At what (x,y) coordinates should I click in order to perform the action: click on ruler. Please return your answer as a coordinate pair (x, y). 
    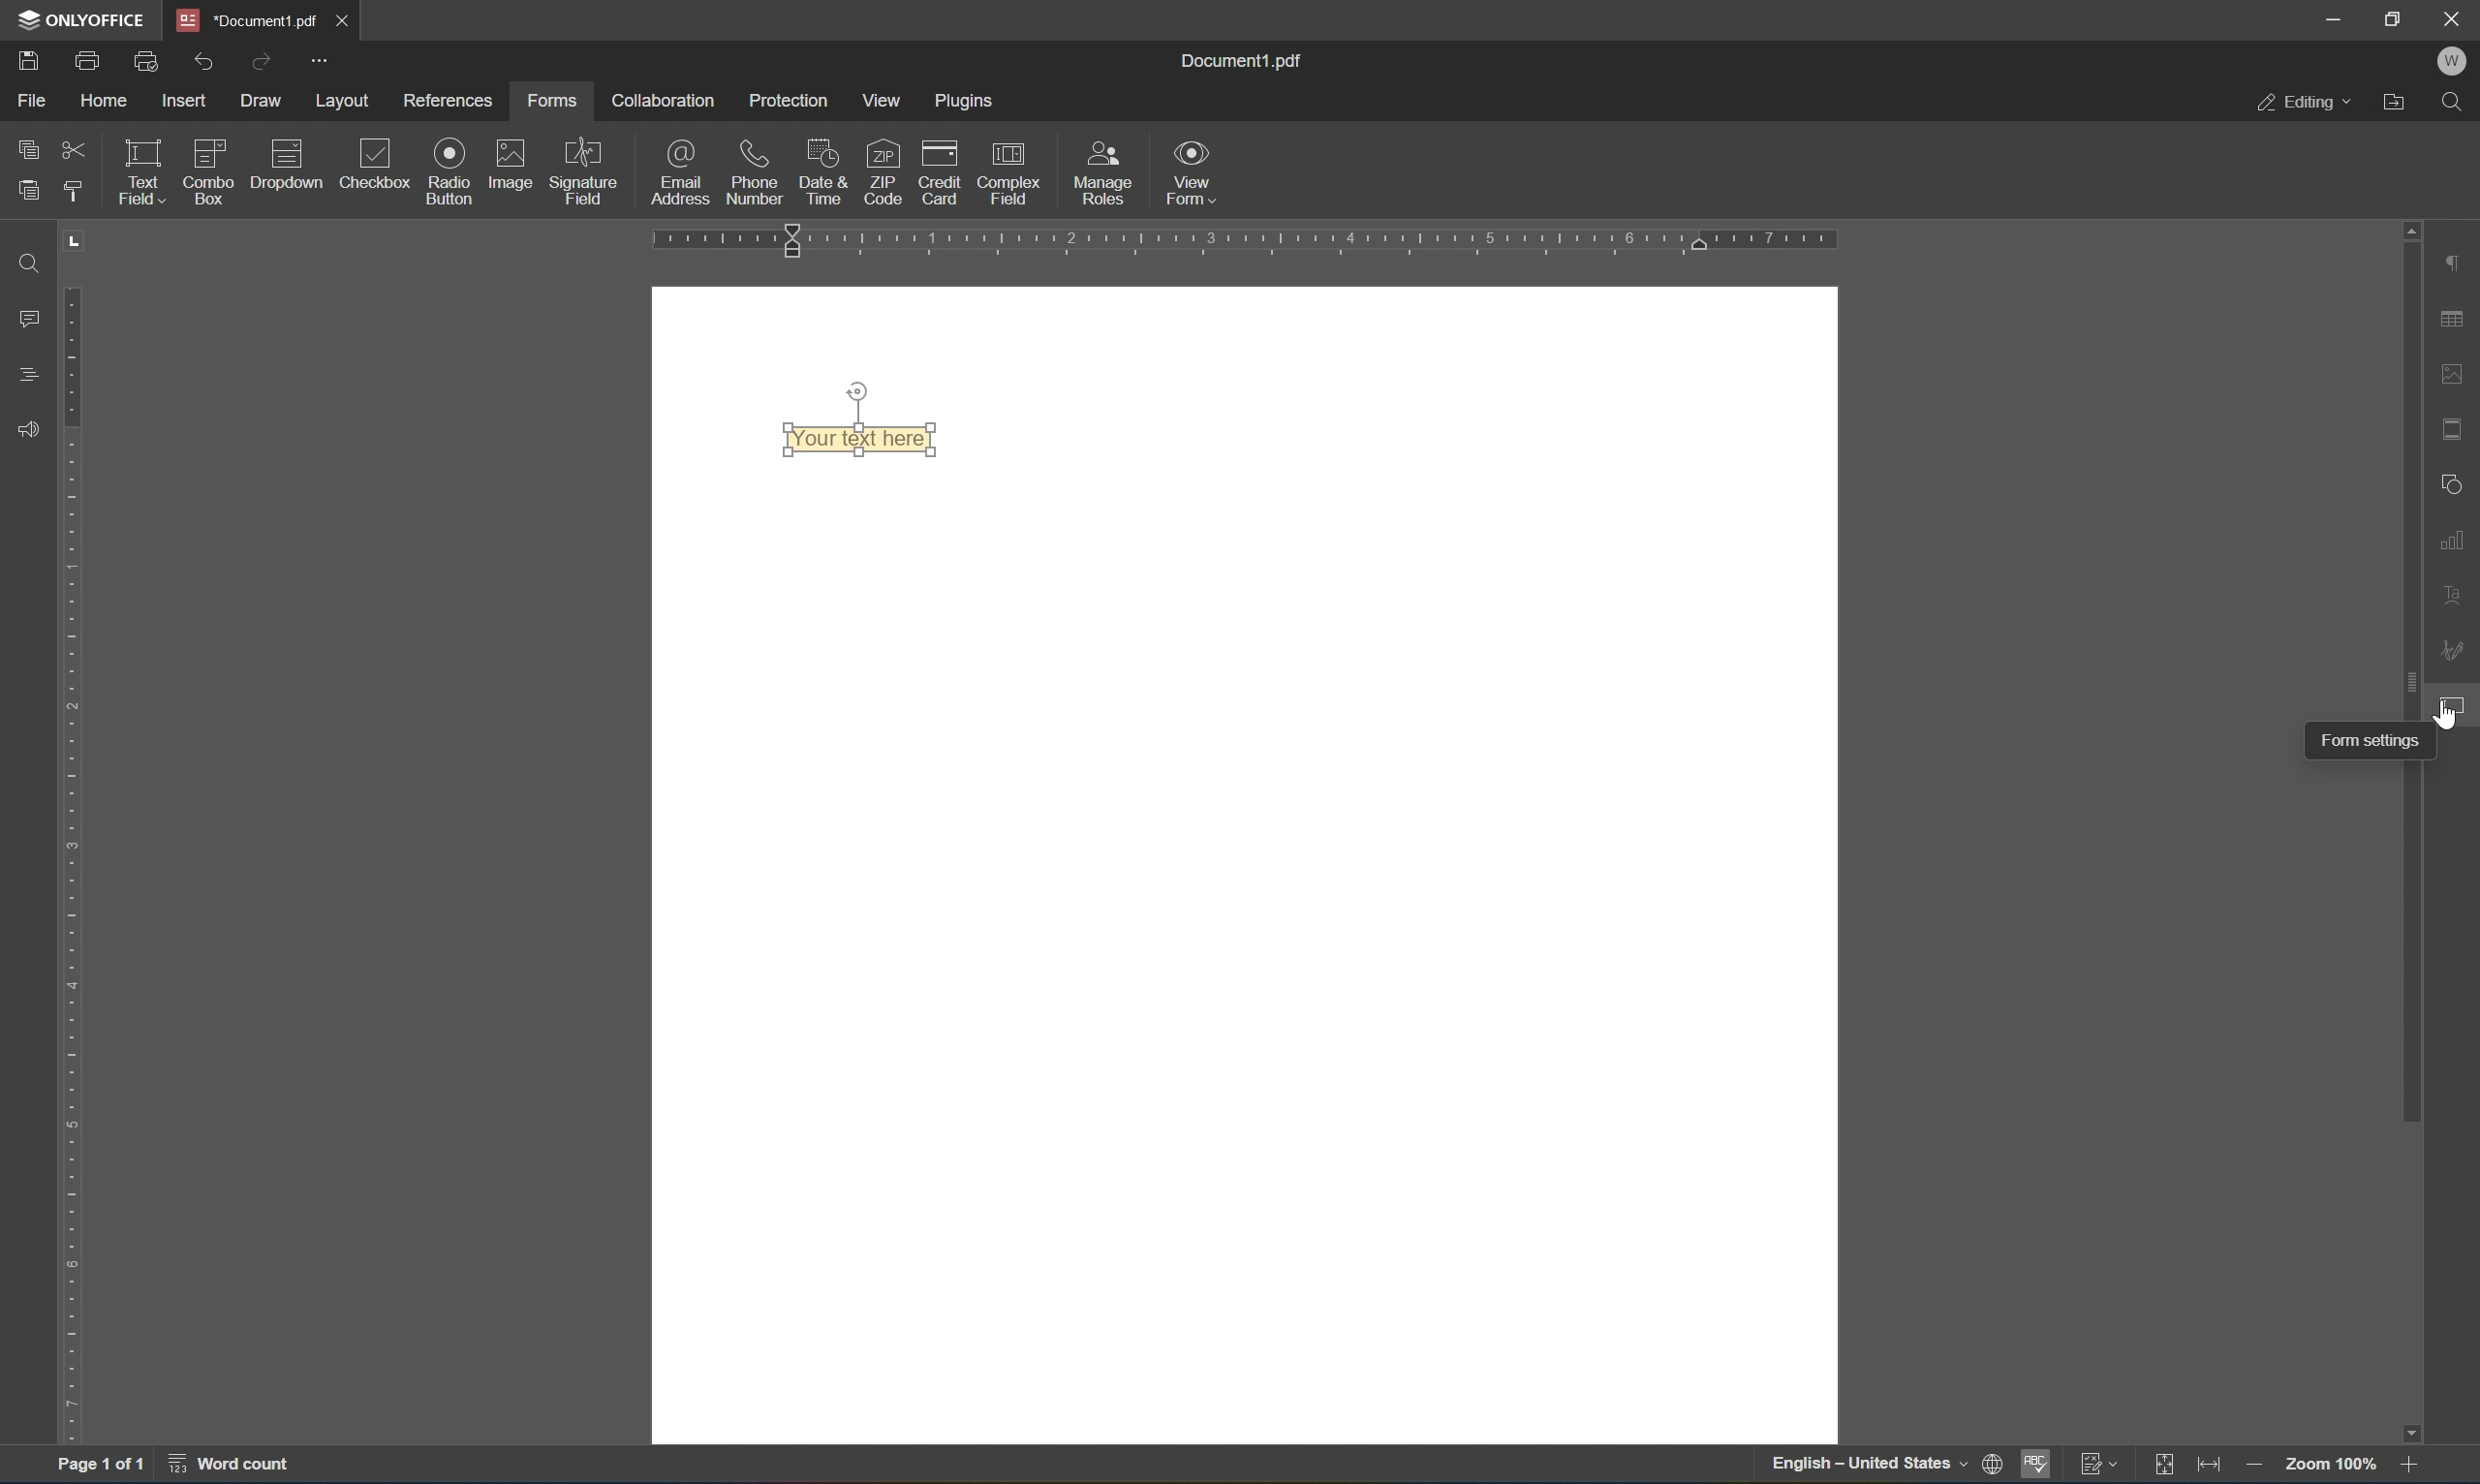
    Looking at the image, I should click on (65, 866).